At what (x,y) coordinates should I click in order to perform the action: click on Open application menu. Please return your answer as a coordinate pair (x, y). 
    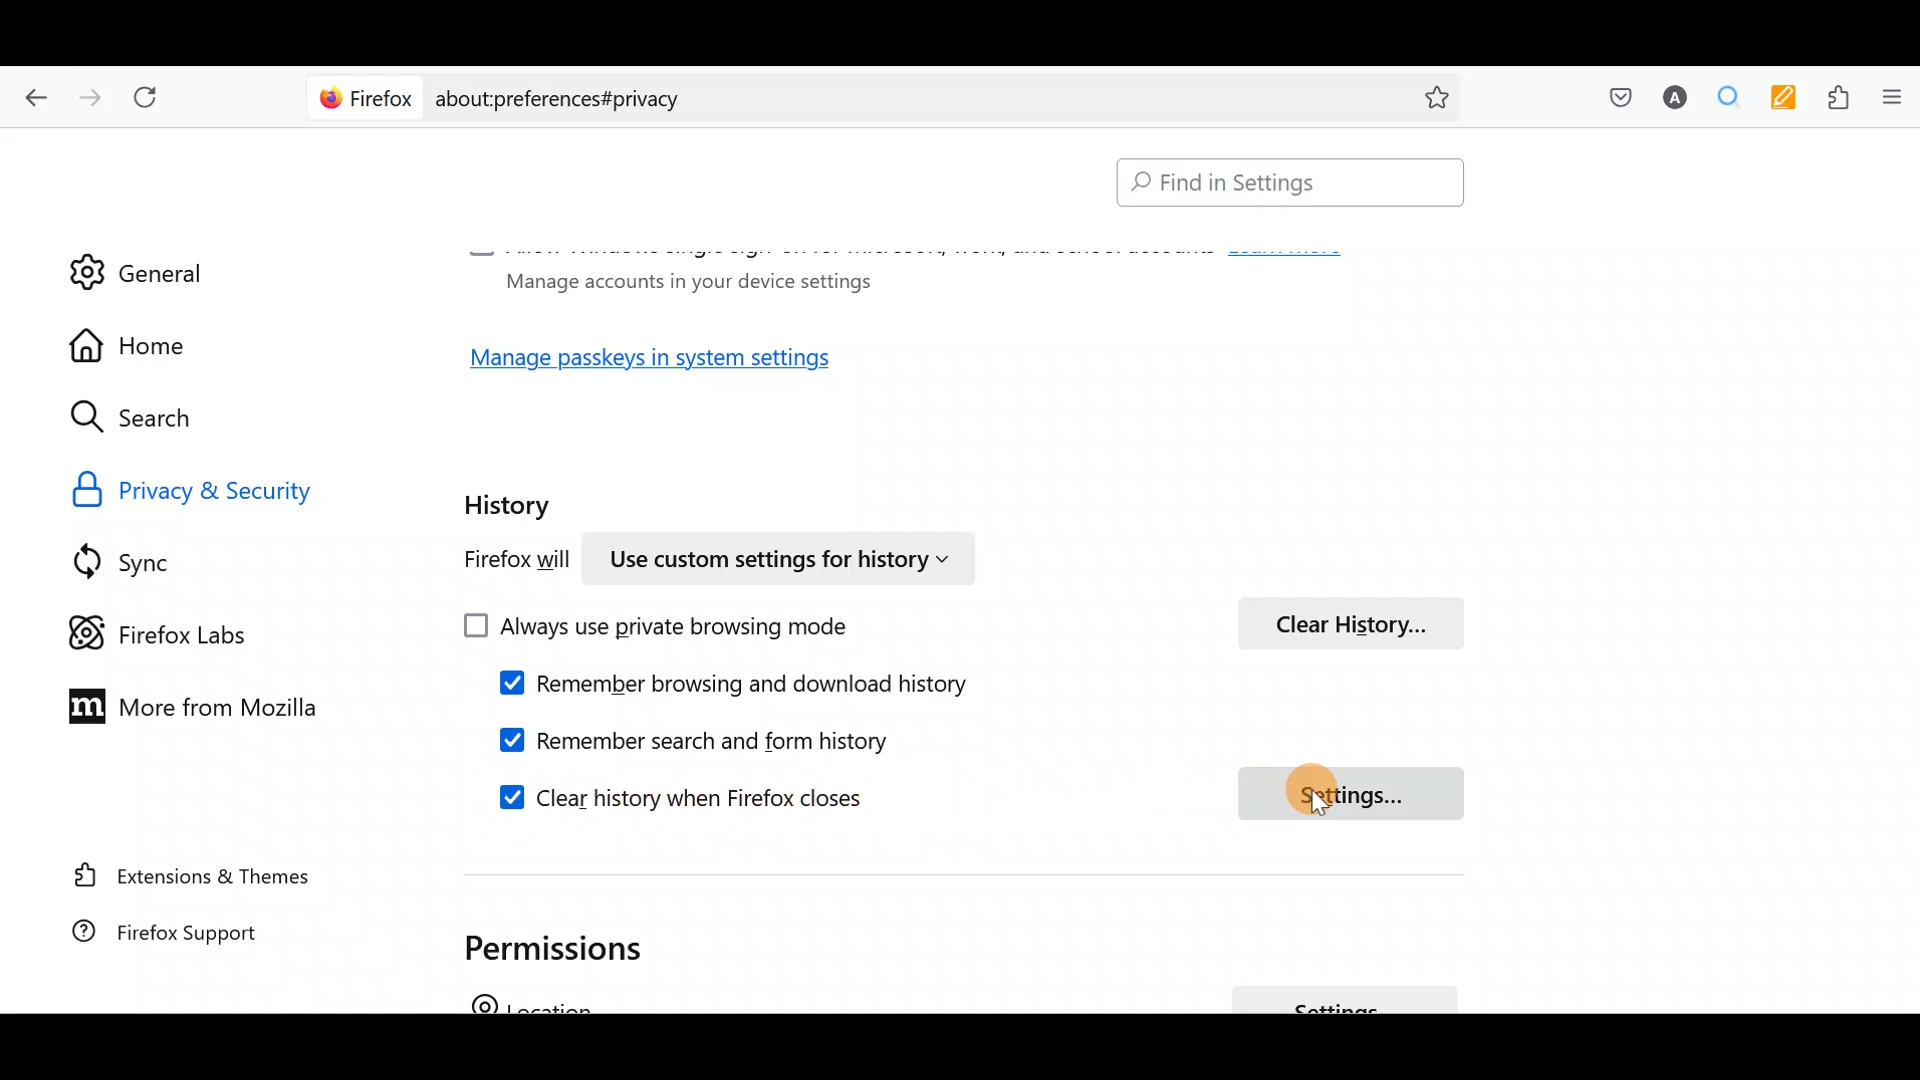
    Looking at the image, I should click on (1890, 99).